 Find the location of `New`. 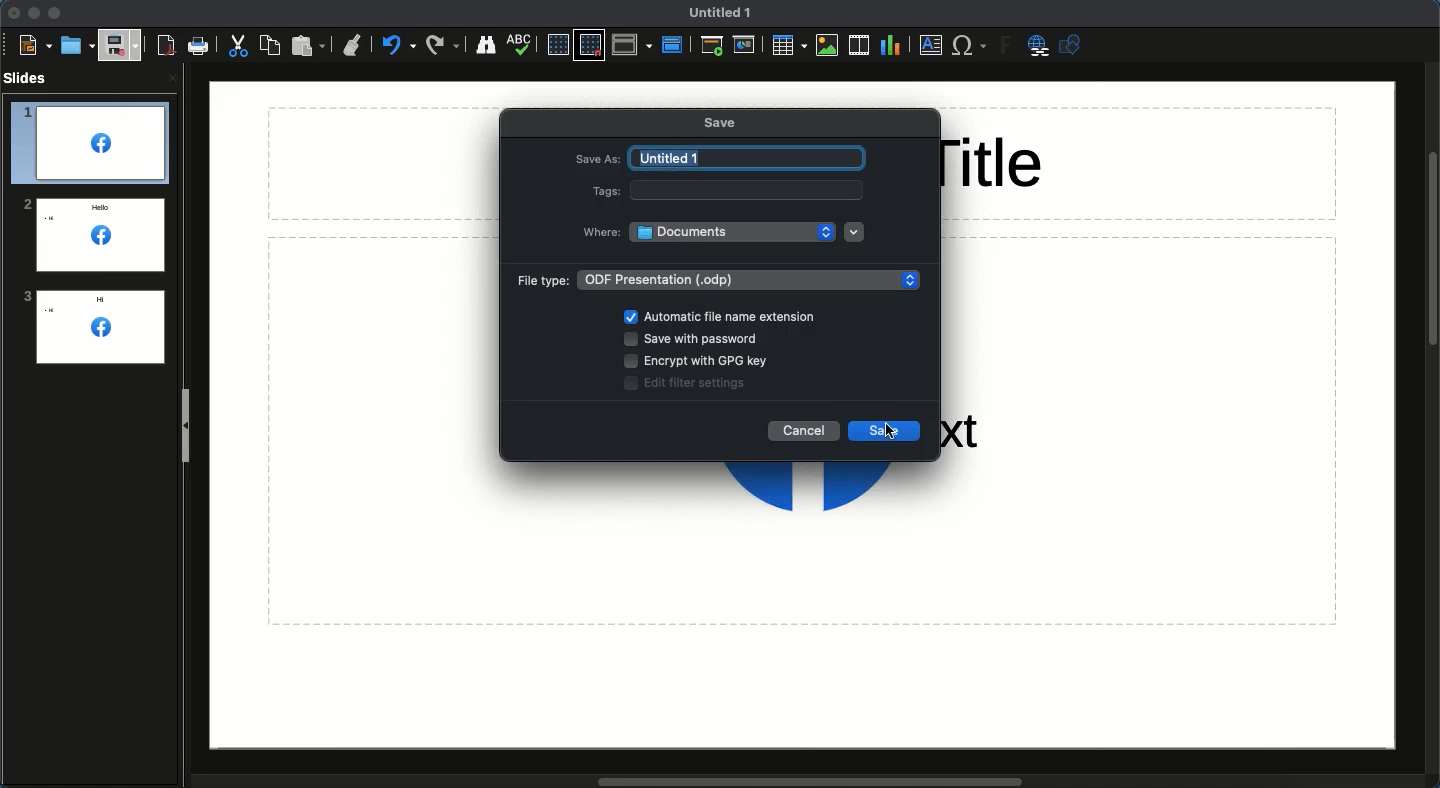

New is located at coordinates (32, 45).